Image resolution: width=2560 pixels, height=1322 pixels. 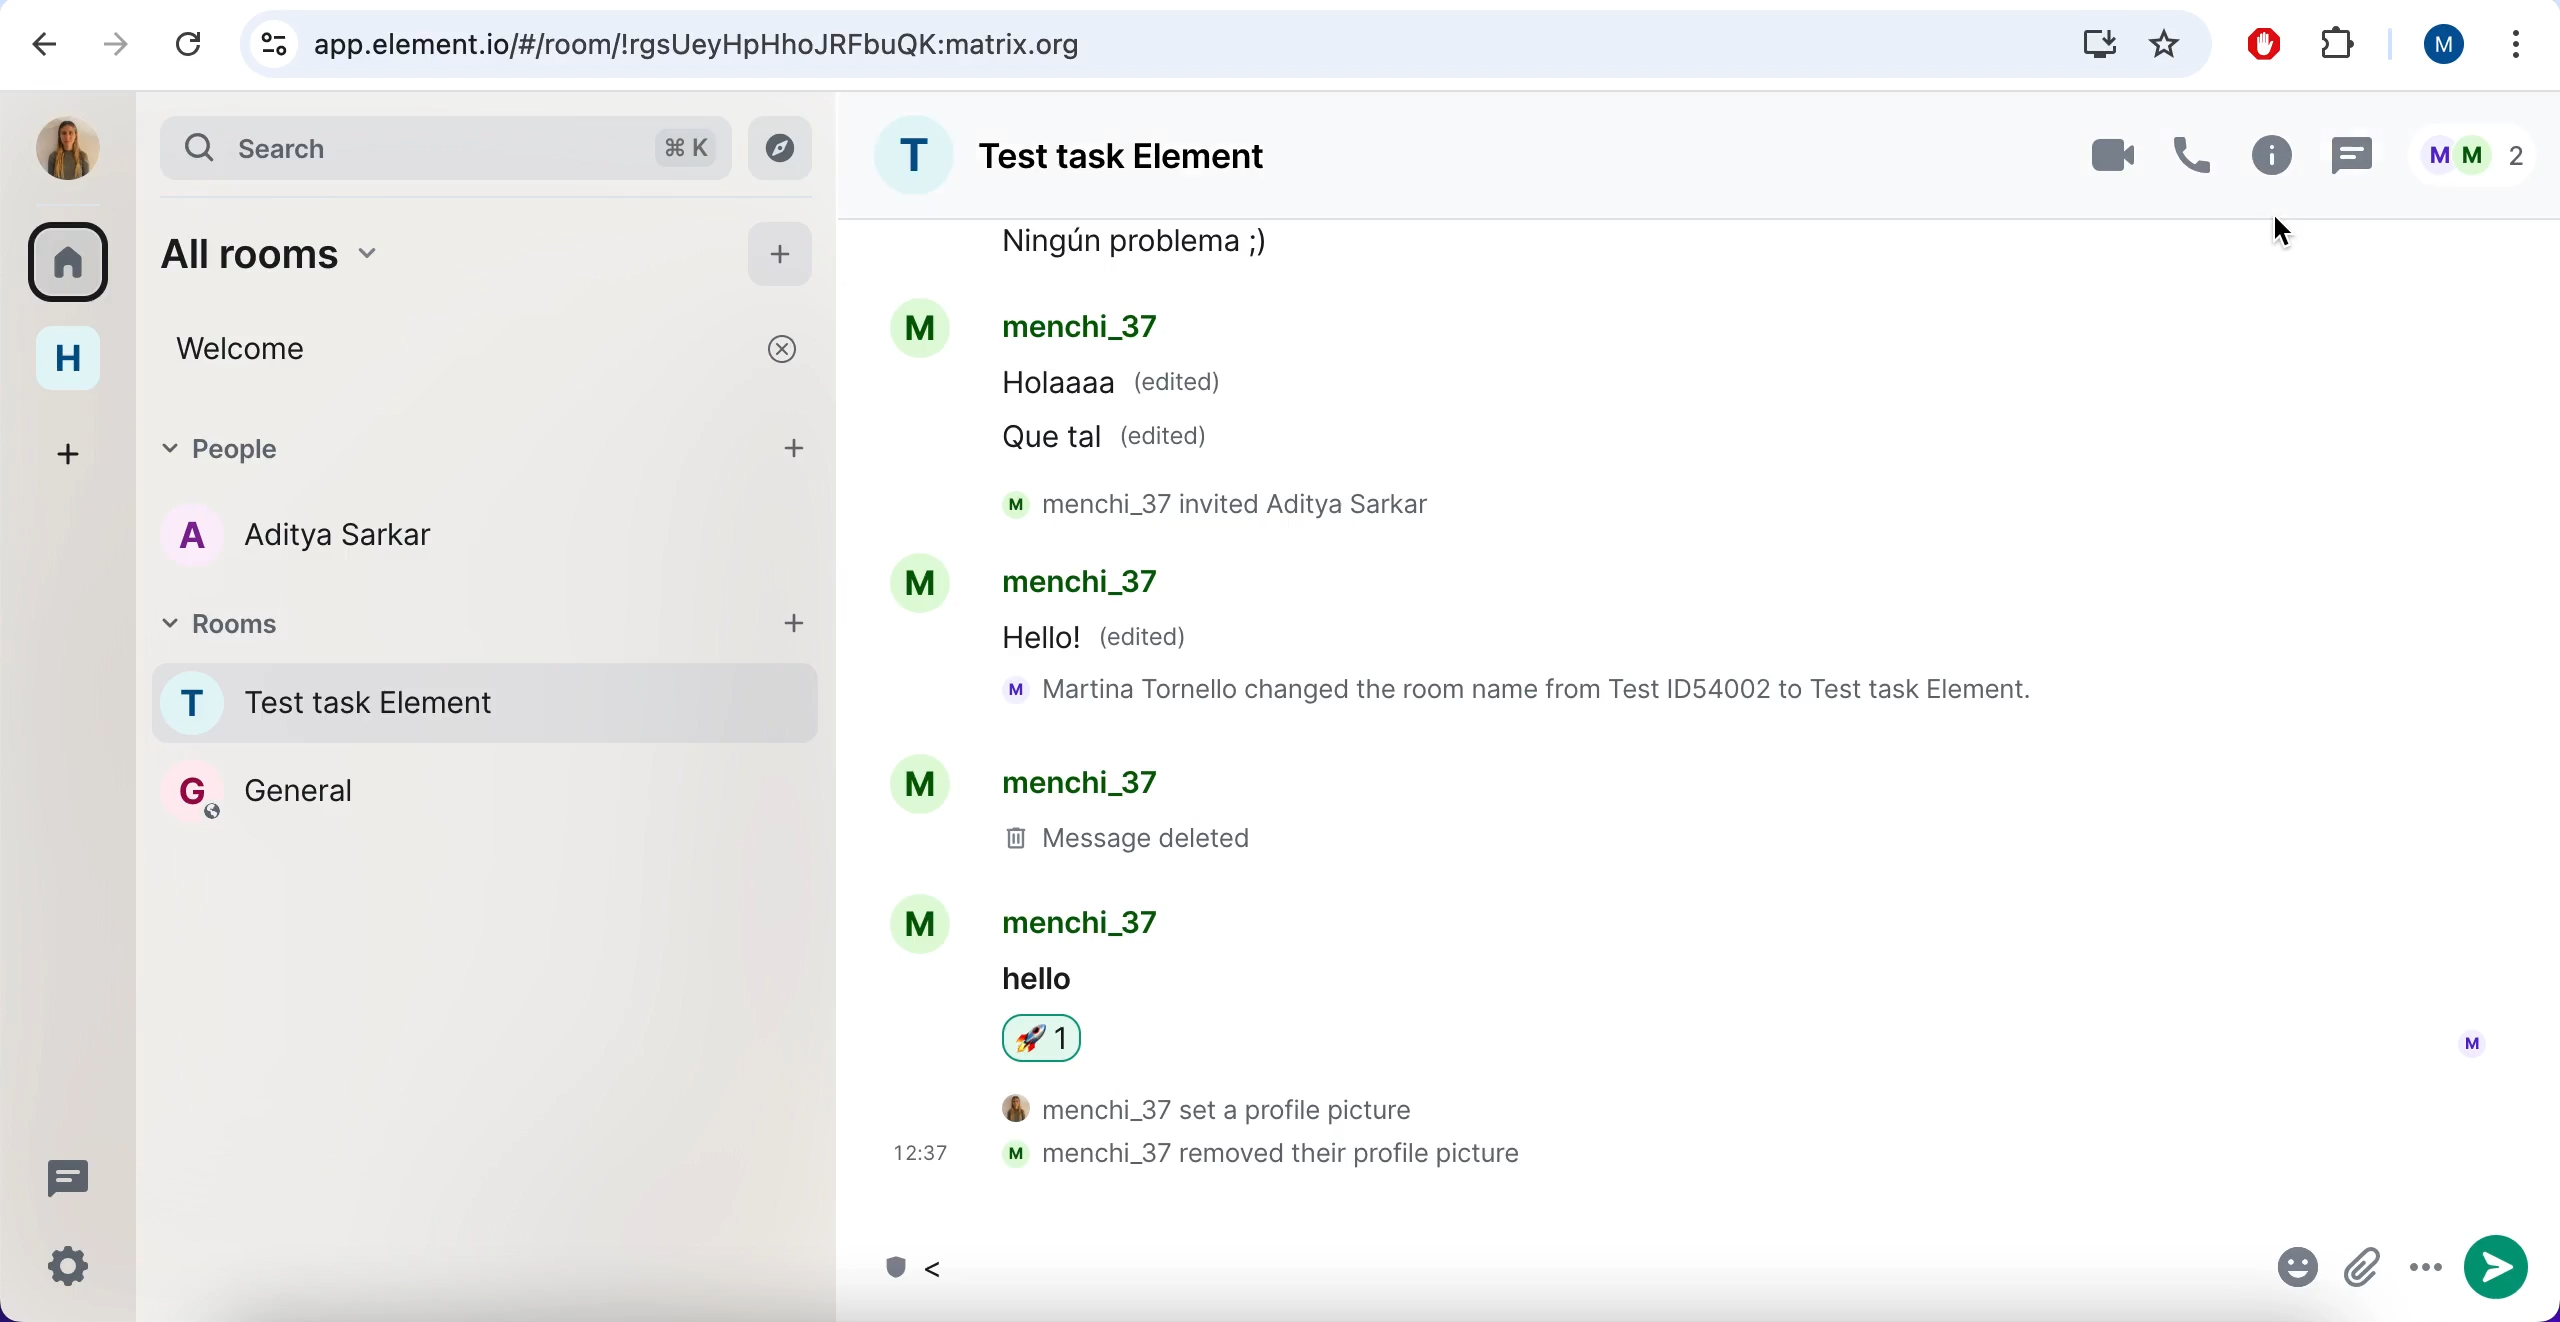 What do you see at coordinates (2497, 1271) in the screenshot?
I see `send` at bounding box center [2497, 1271].